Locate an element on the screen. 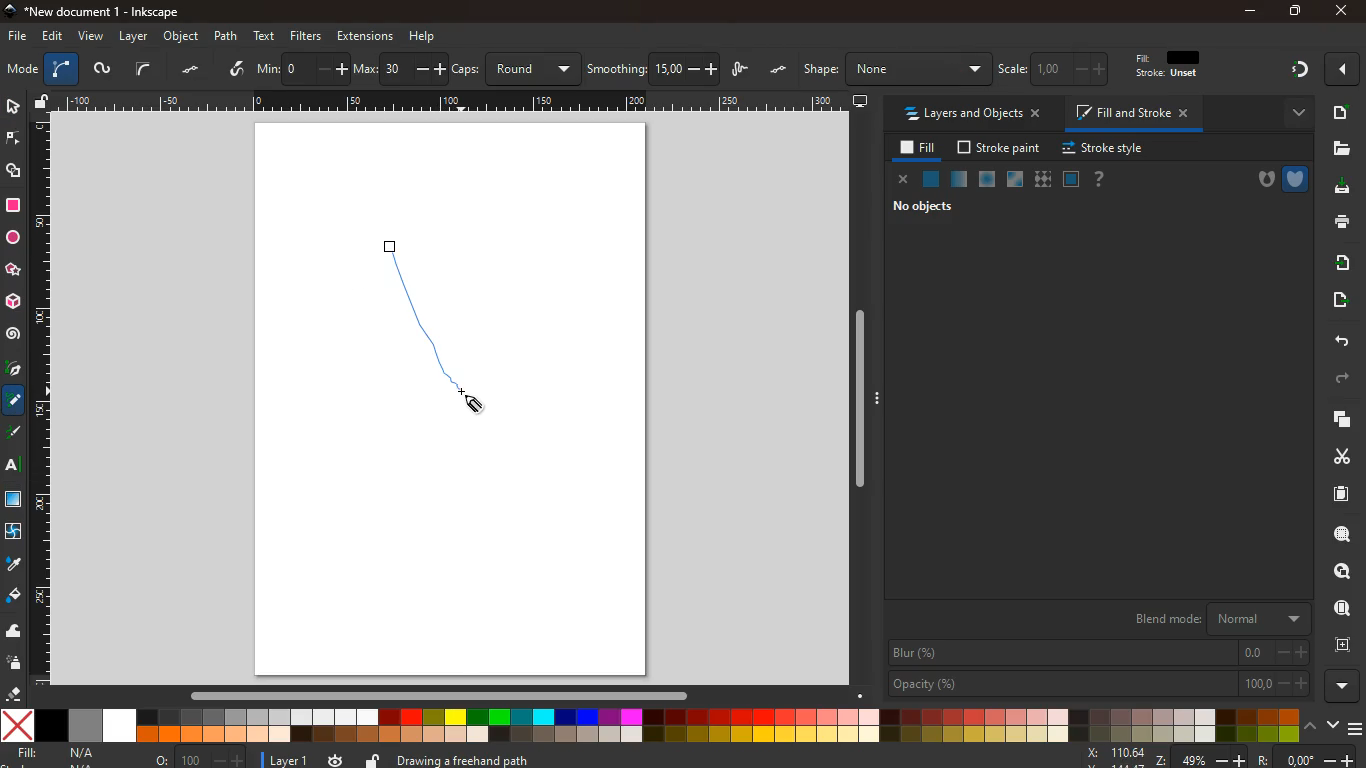  no objects is located at coordinates (927, 206).